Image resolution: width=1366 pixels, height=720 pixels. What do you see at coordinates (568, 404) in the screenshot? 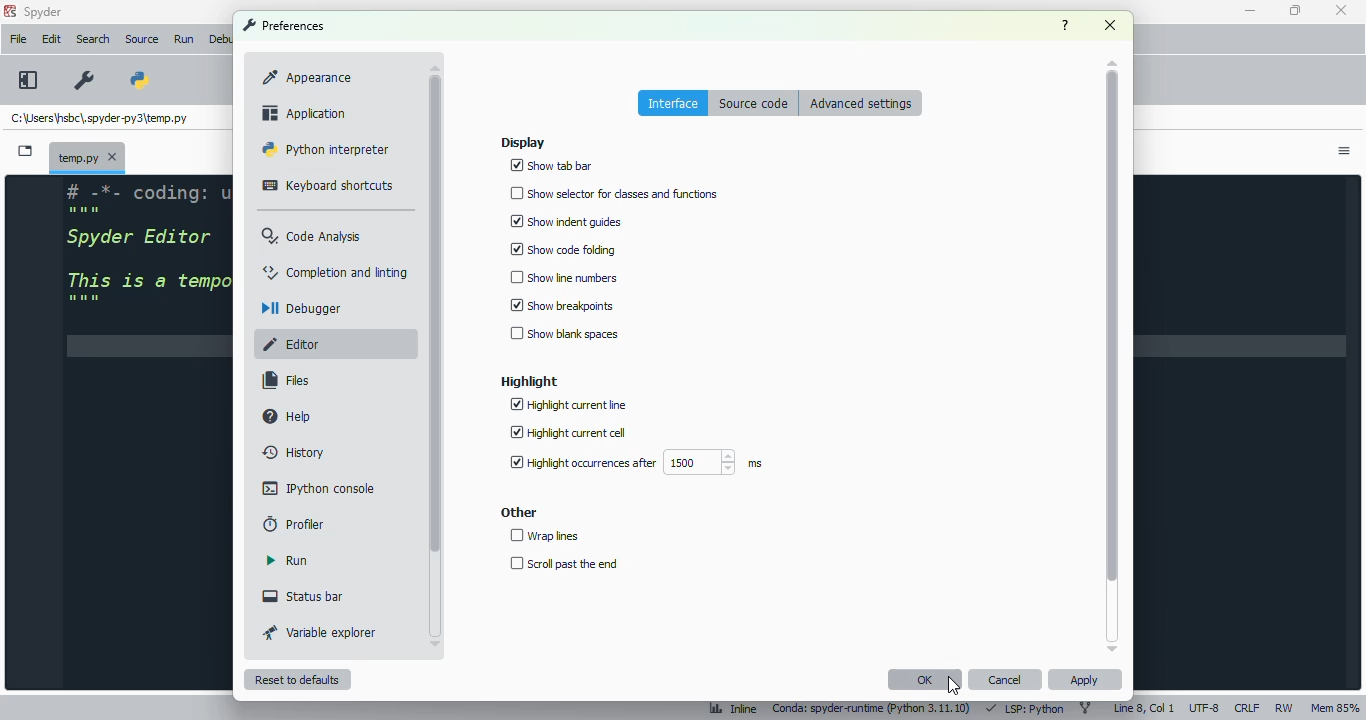
I see `highlight current line` at bounding box center [568, 404].